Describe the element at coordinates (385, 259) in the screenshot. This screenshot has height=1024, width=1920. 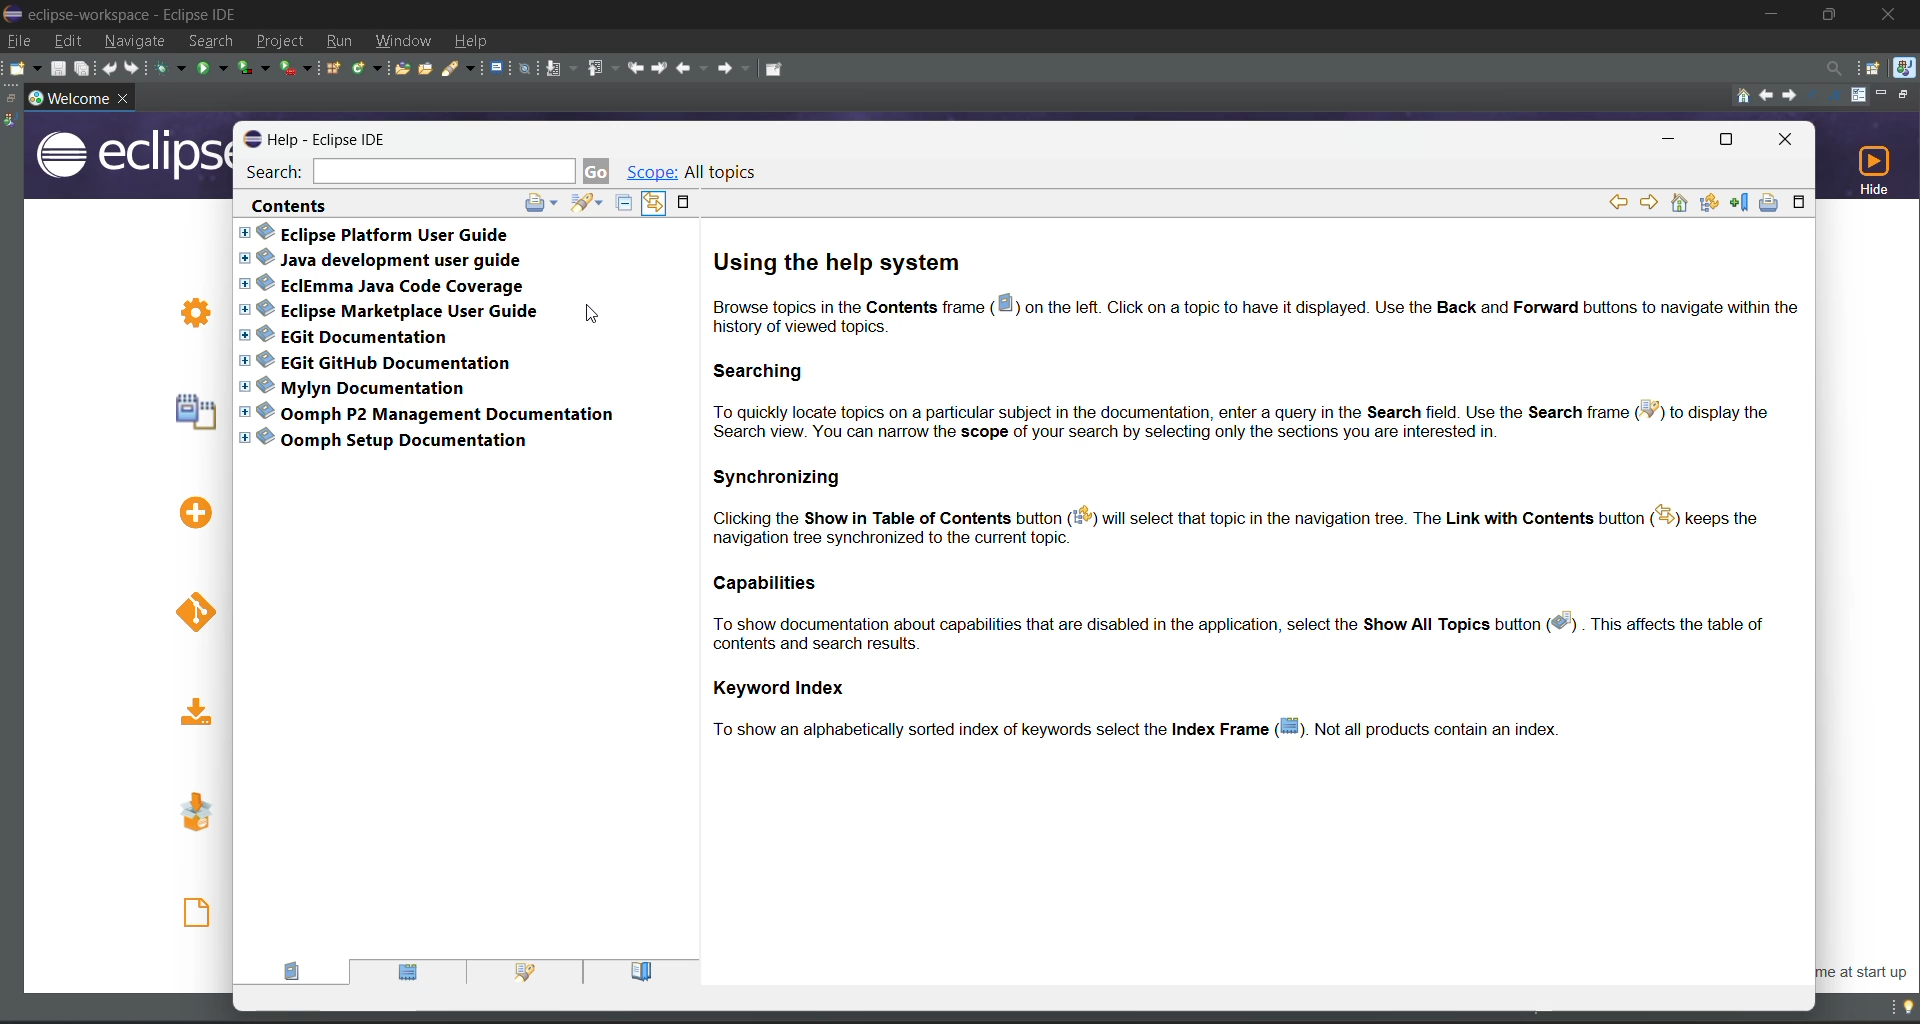
I see `java development user guide` at that location.